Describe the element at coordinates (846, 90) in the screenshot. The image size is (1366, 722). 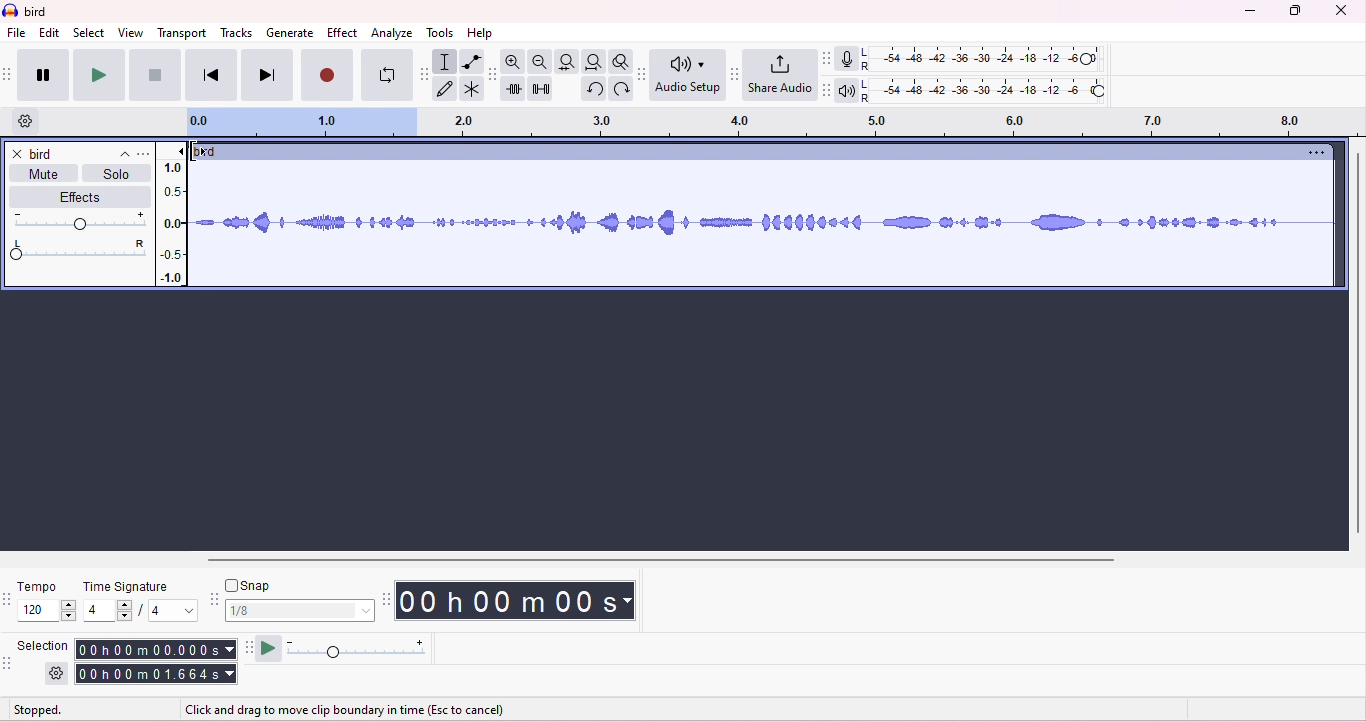
I see `playback meter` at that location.